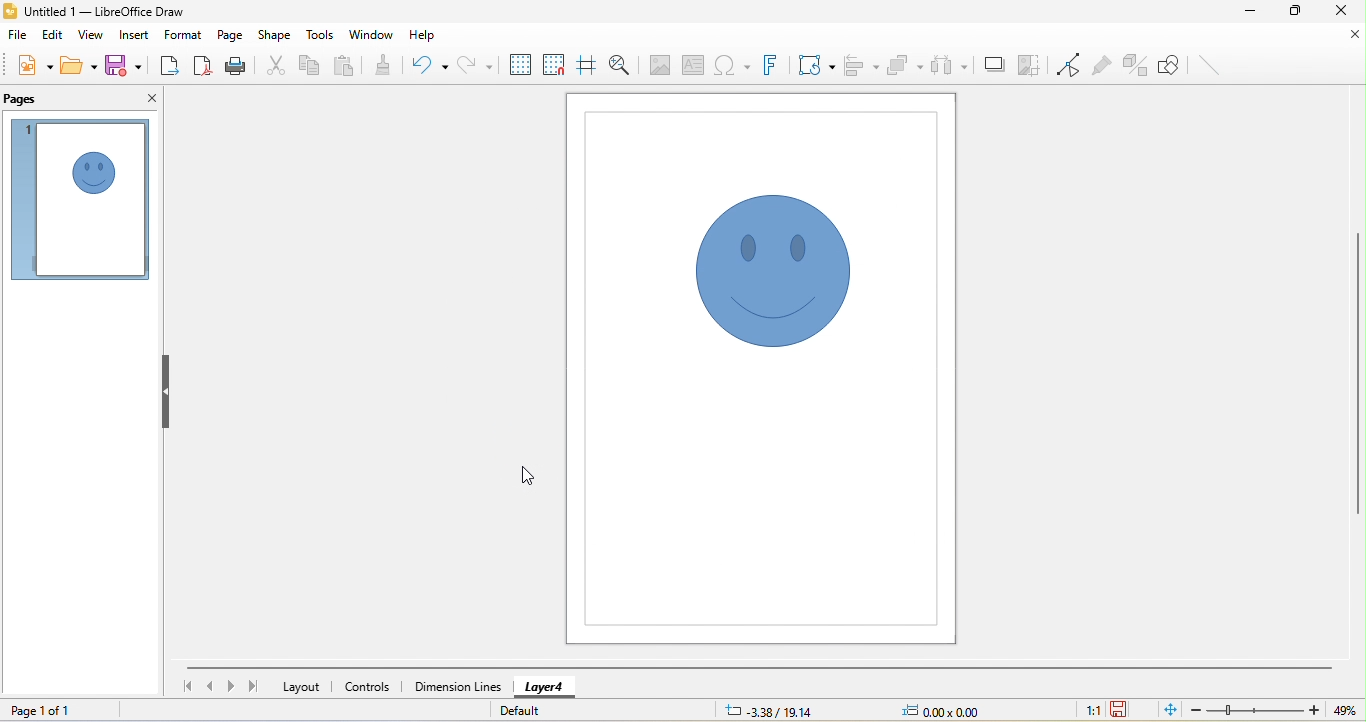 The image size is (1366, 722). What do you see at coordinates (1165, 710) in the screenshot?
I see `fit to the current window` at bounding box center [1165, 710].